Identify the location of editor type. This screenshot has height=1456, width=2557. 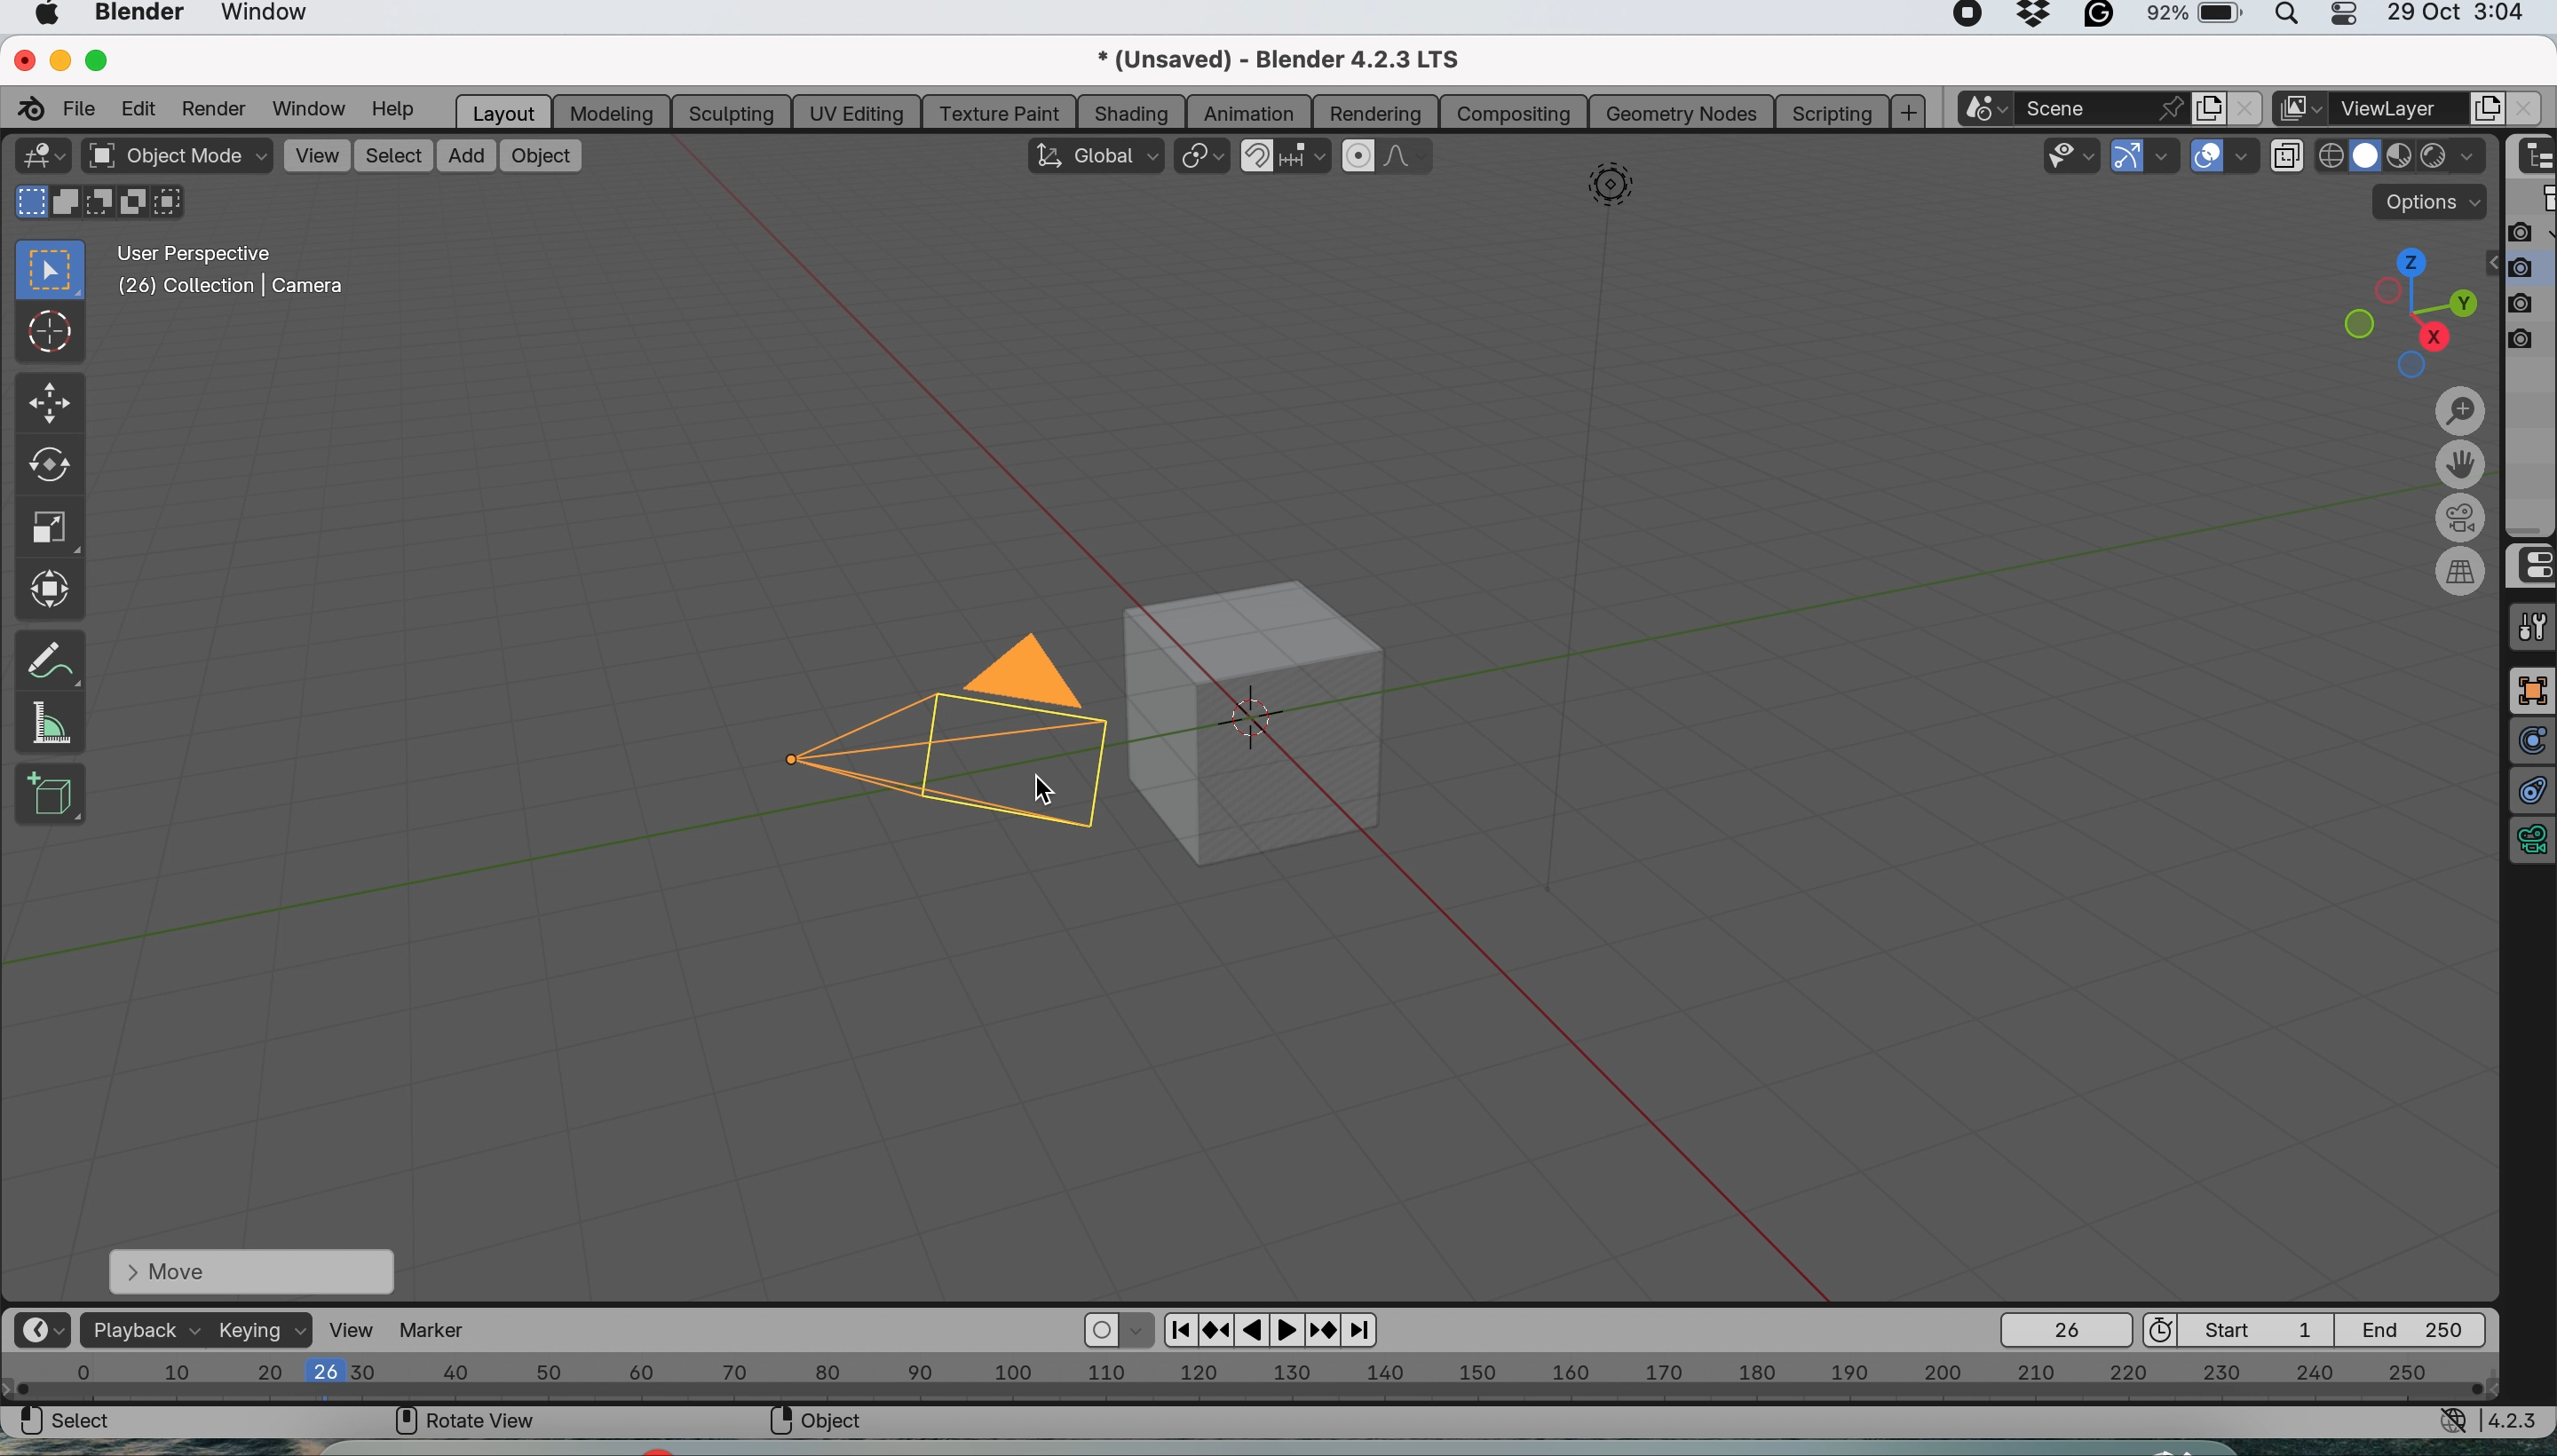
(40, 1330).